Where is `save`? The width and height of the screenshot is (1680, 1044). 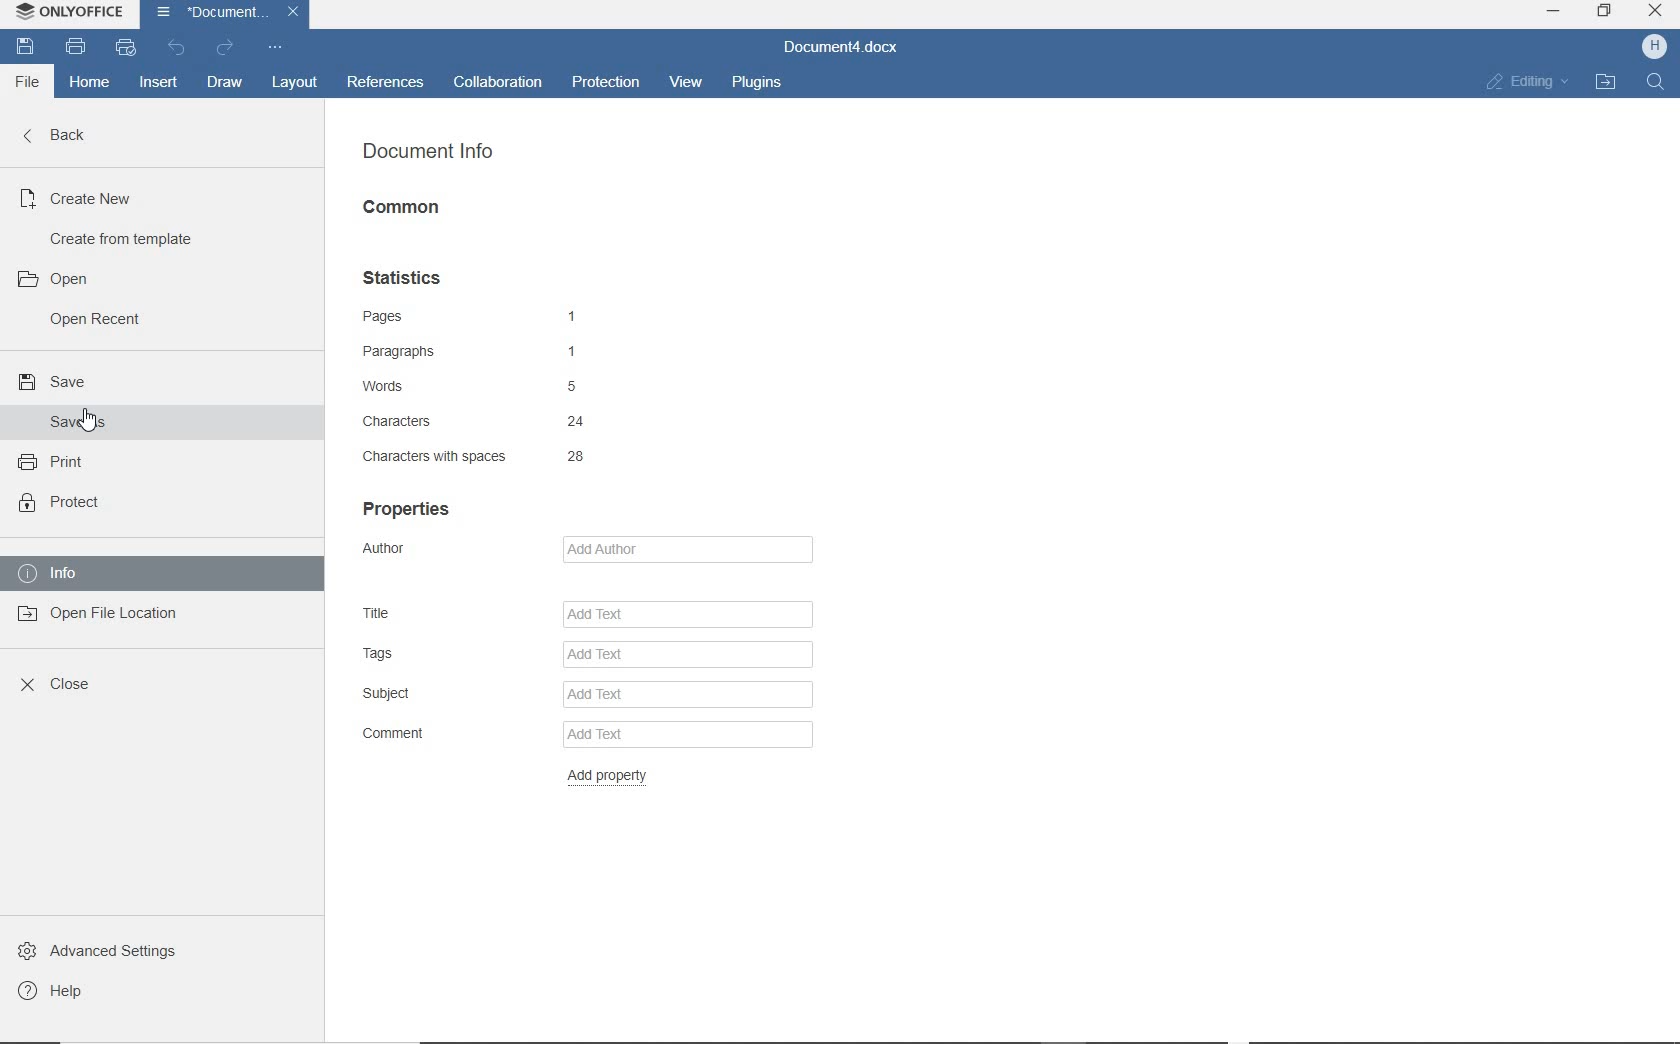
save is located at coordinates (23, 48).